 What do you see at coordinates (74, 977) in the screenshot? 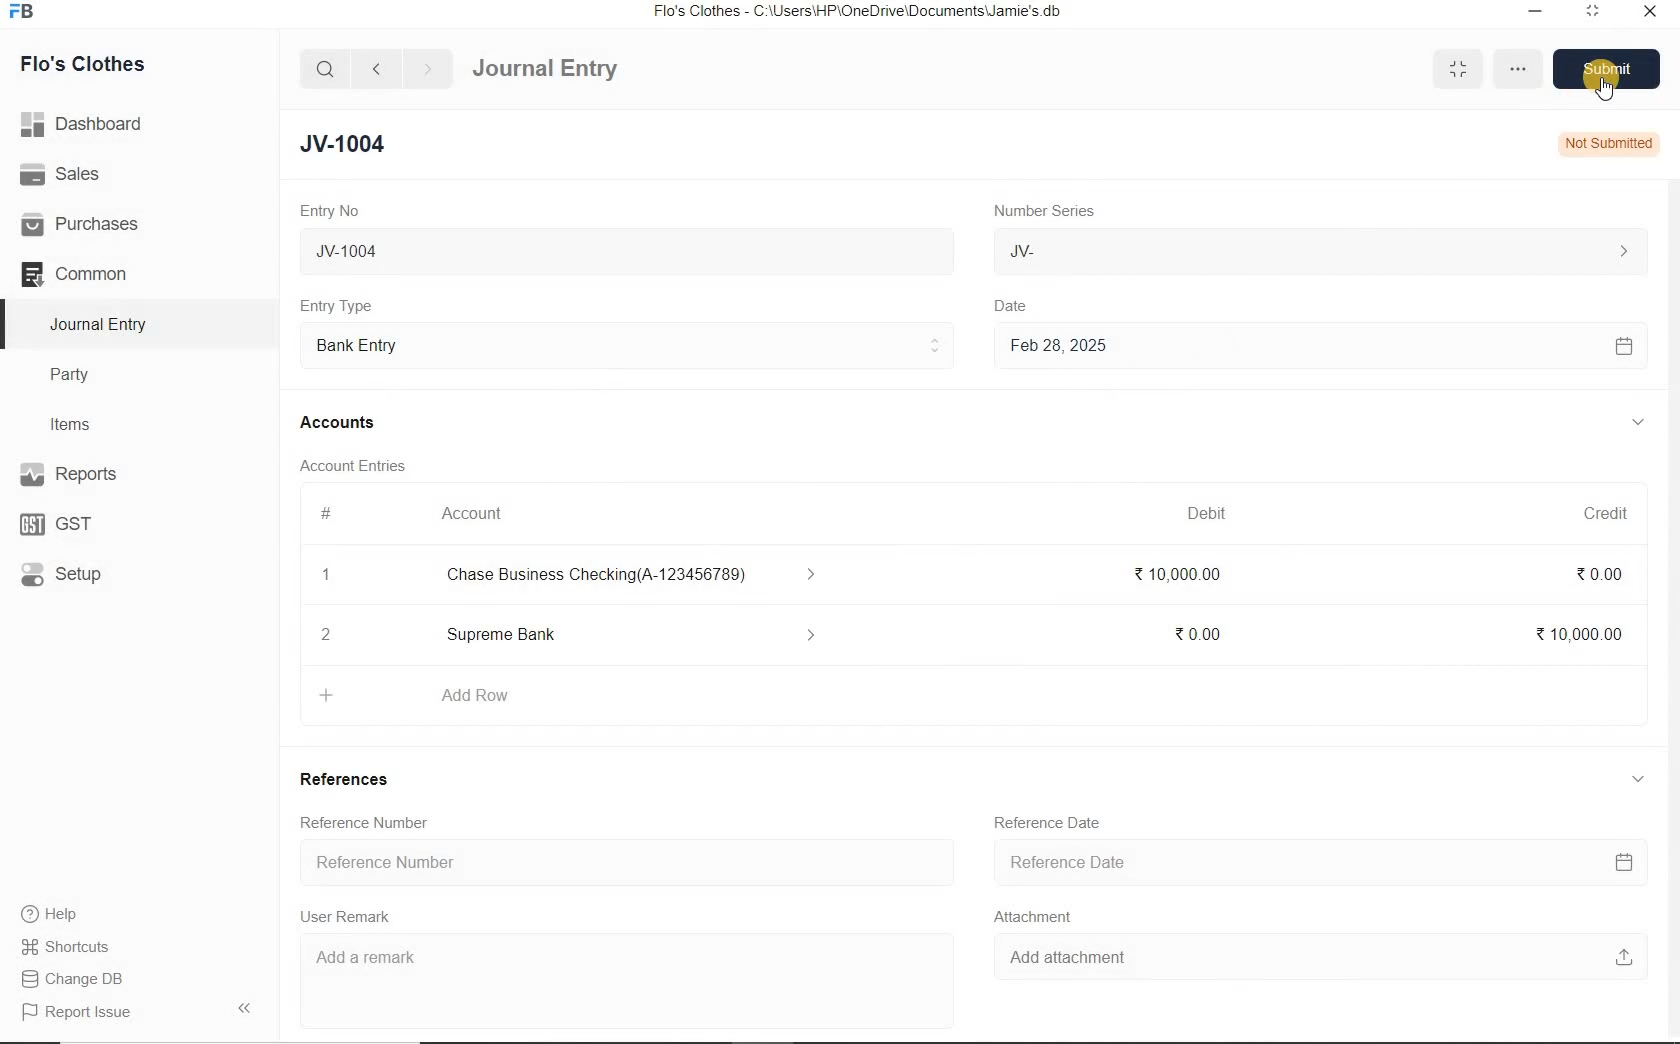
I see `Change DB` at bounding box center [74, 977].